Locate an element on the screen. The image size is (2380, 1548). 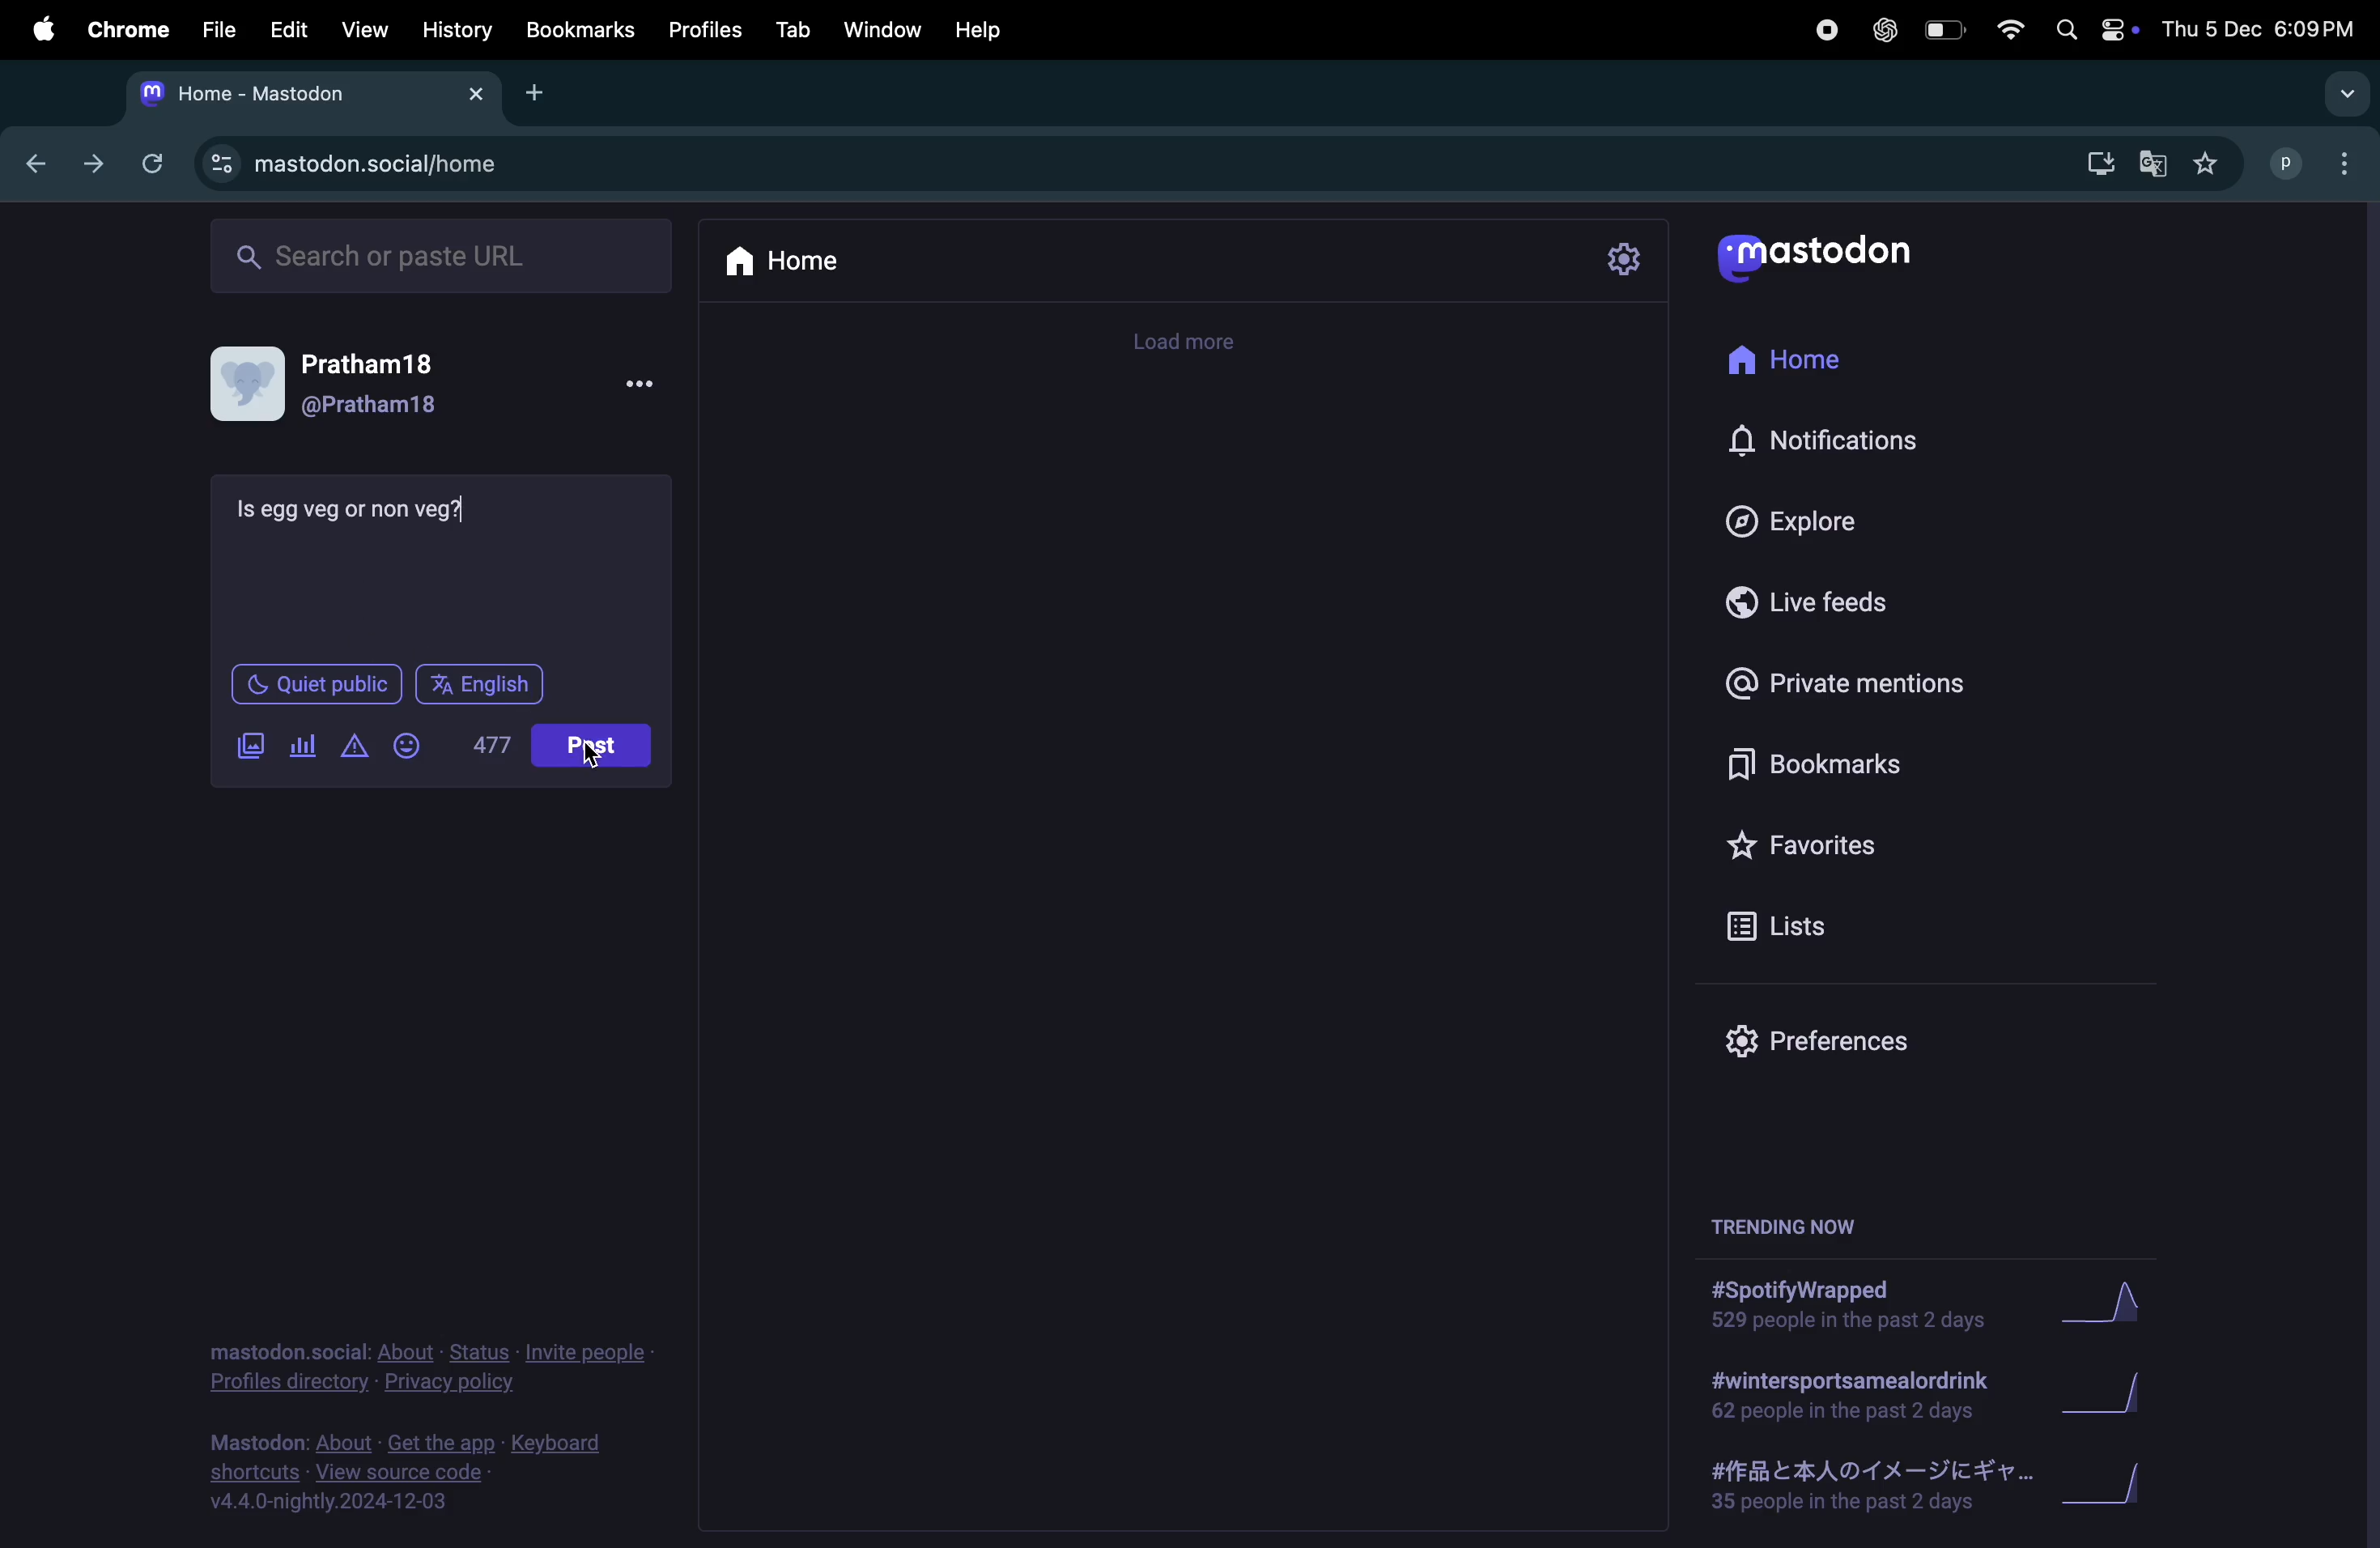
#spotifywrapped is located at coordinates (1854, 1305).